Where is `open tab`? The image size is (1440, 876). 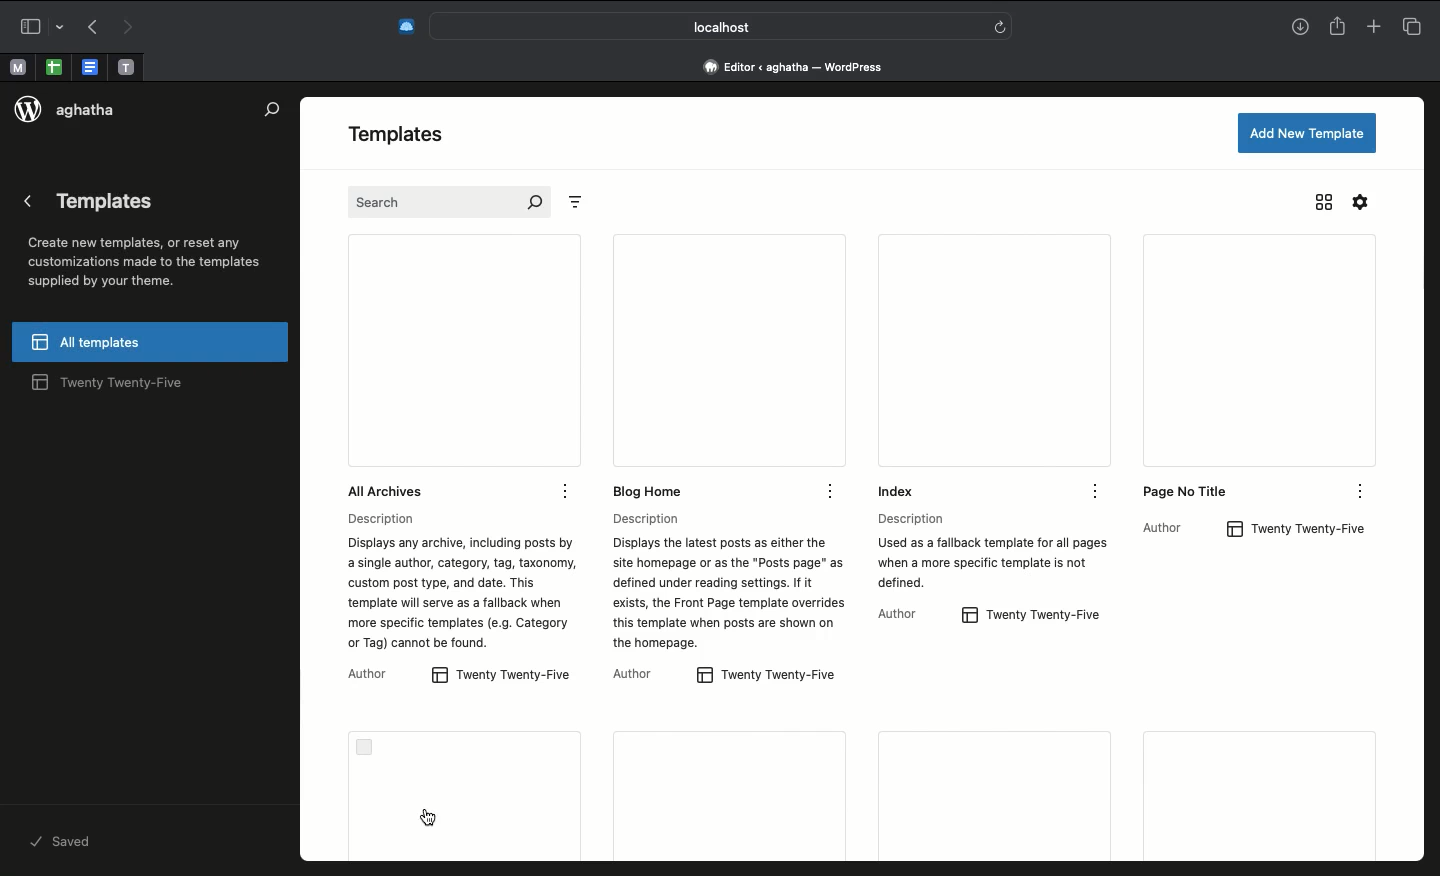
open tab is located at coordinates (17, 68).